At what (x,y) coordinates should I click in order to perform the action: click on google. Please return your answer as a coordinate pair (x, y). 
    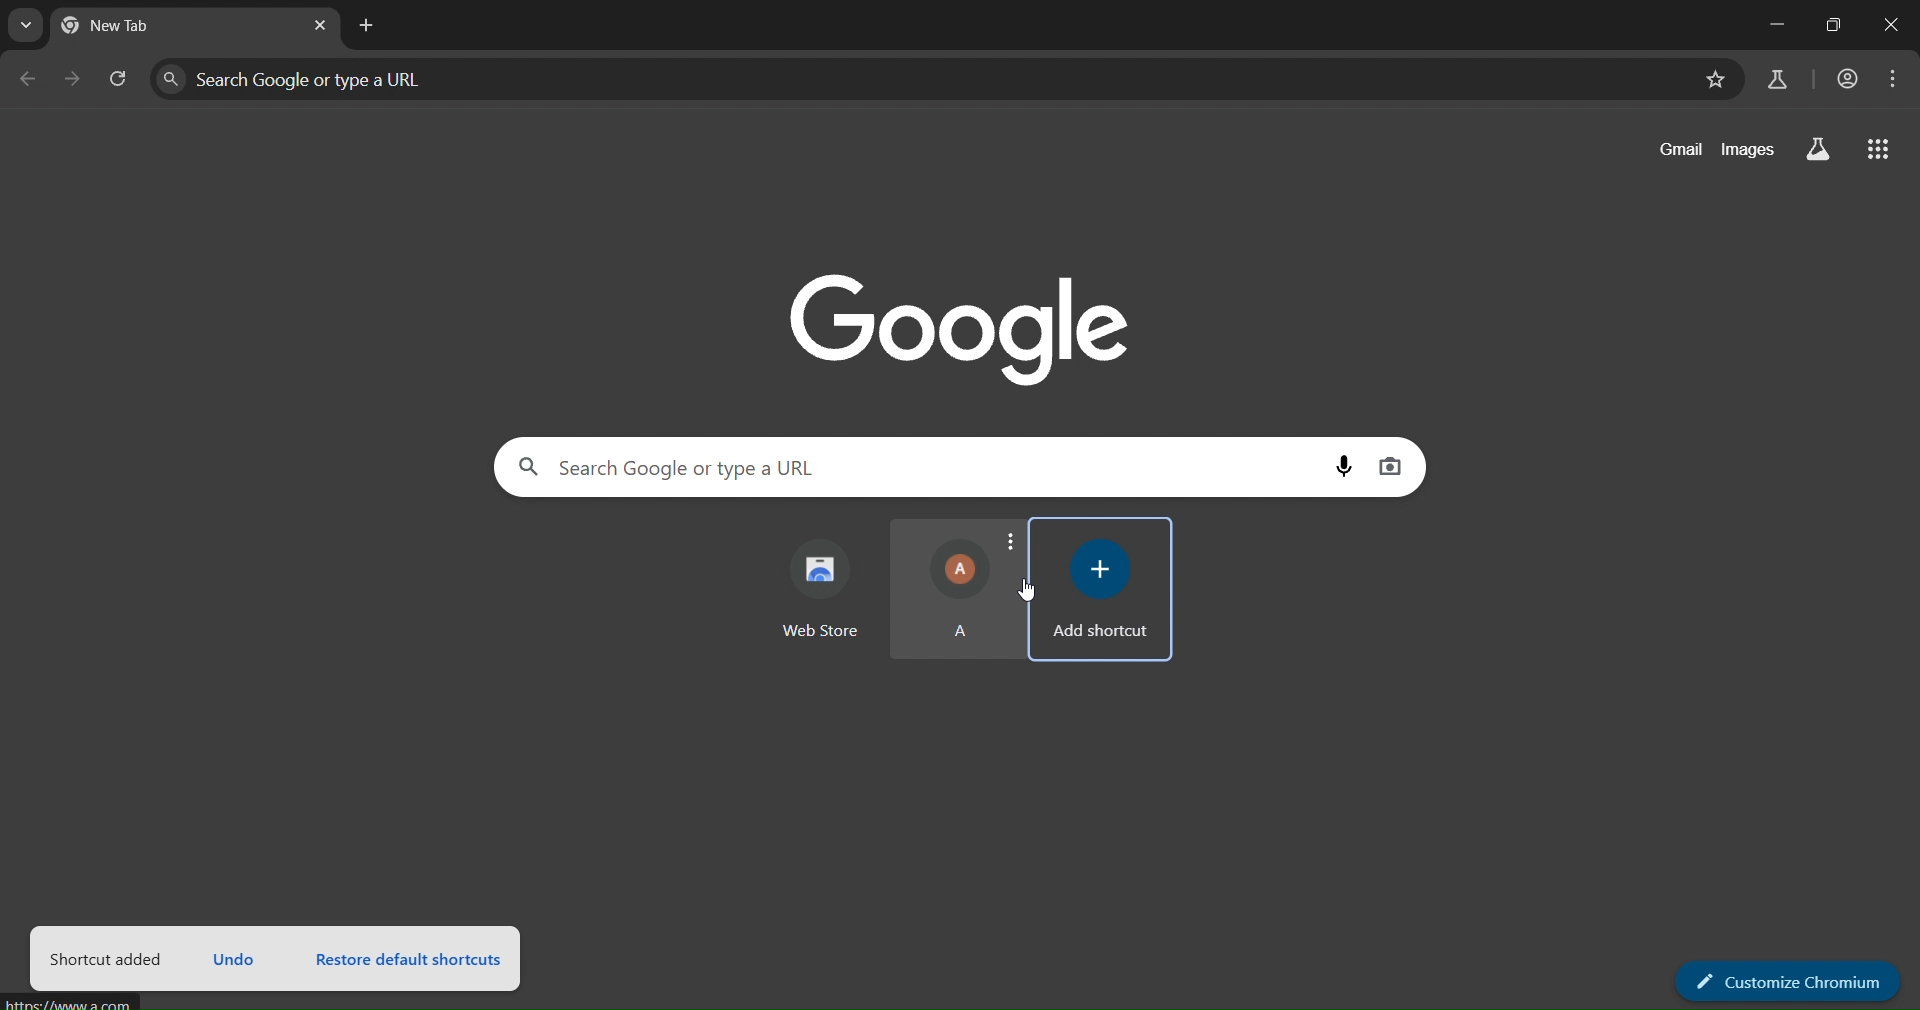
    Looking at the image, I should click on (968, 317).